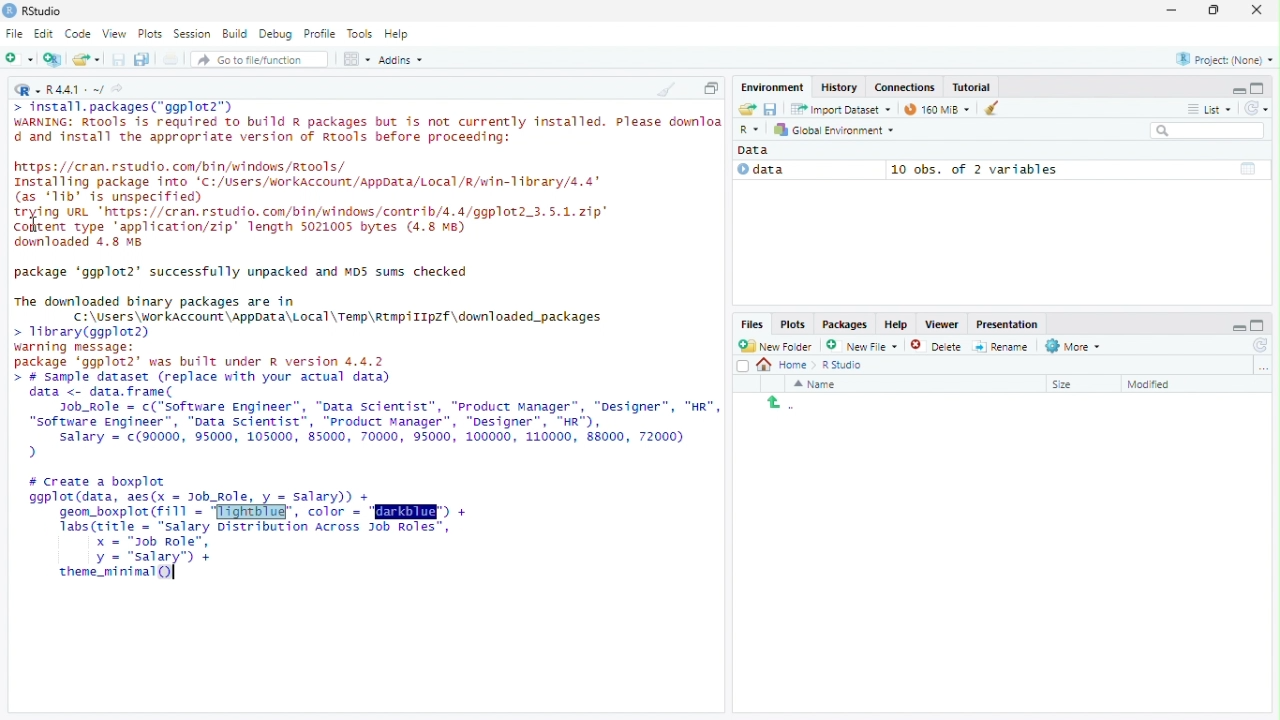 This screenshot has height=720, width=1280. What do you see at coordinates (665, 89) in the screenshot?
I see `Clear console` at bounding box center [665, 89].